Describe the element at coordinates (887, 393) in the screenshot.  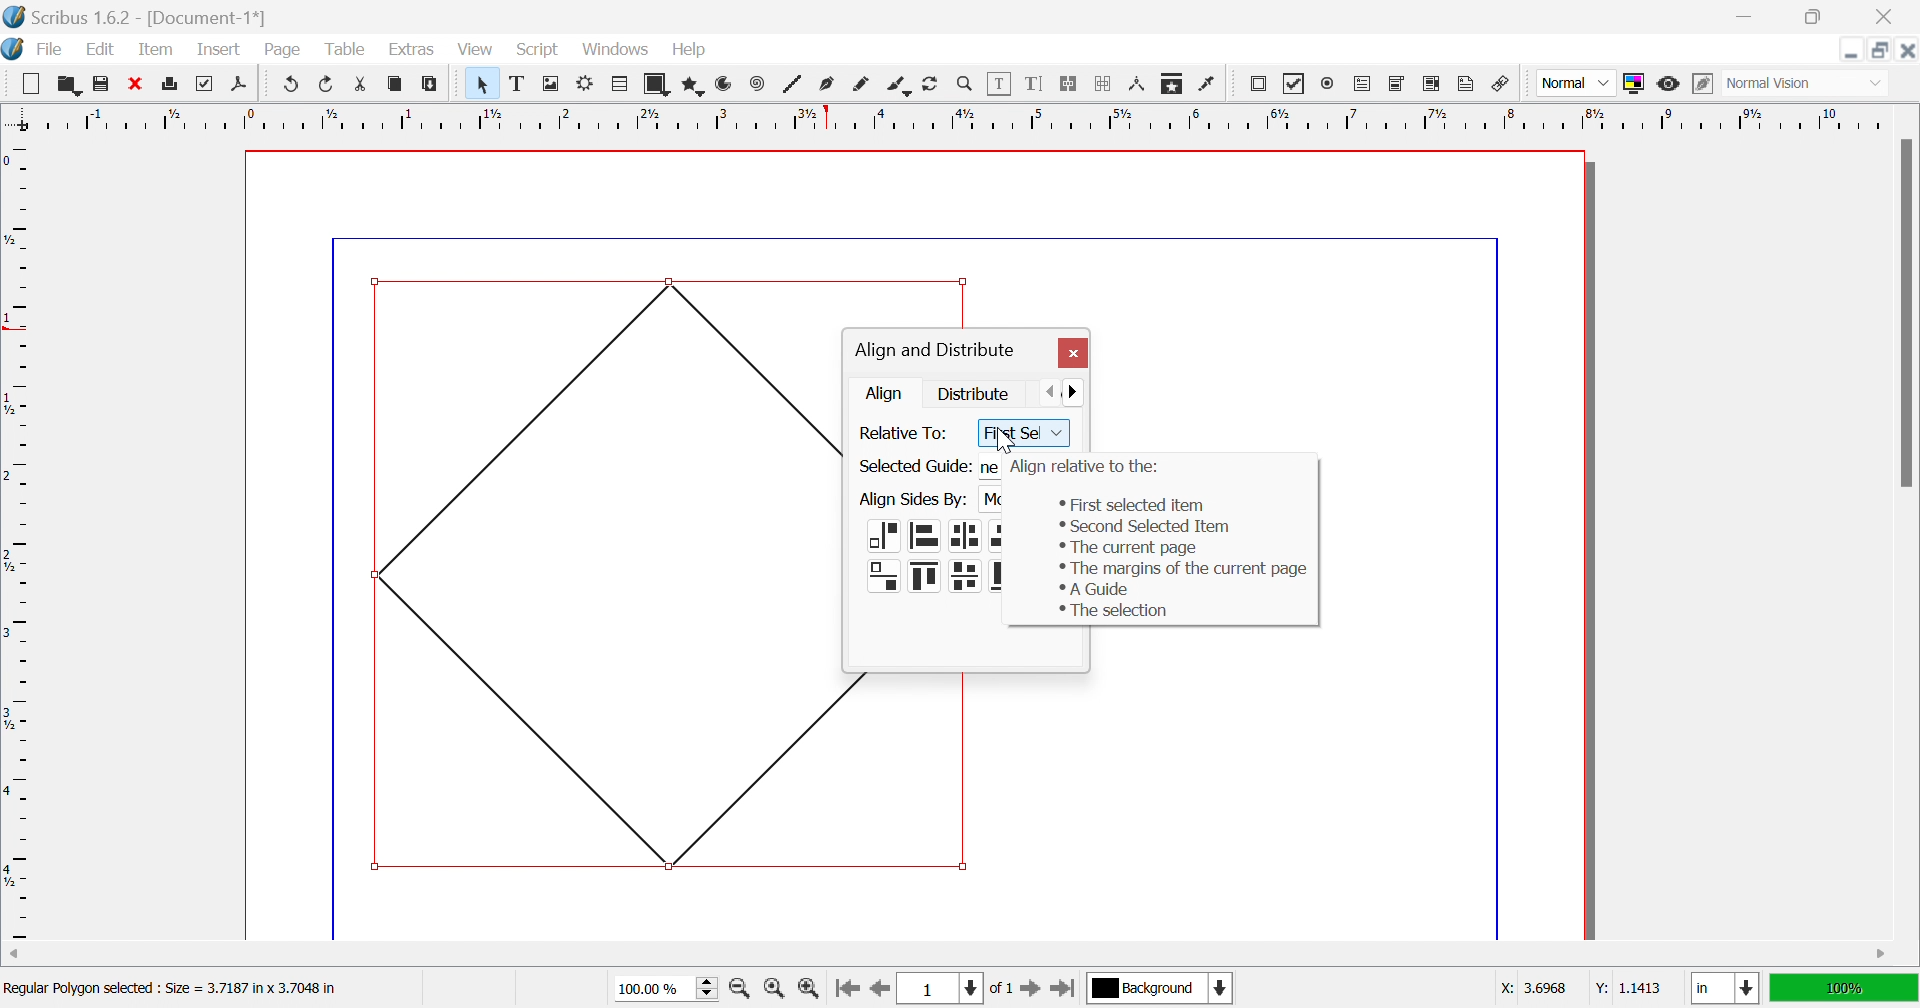
I see `Align` at that location.